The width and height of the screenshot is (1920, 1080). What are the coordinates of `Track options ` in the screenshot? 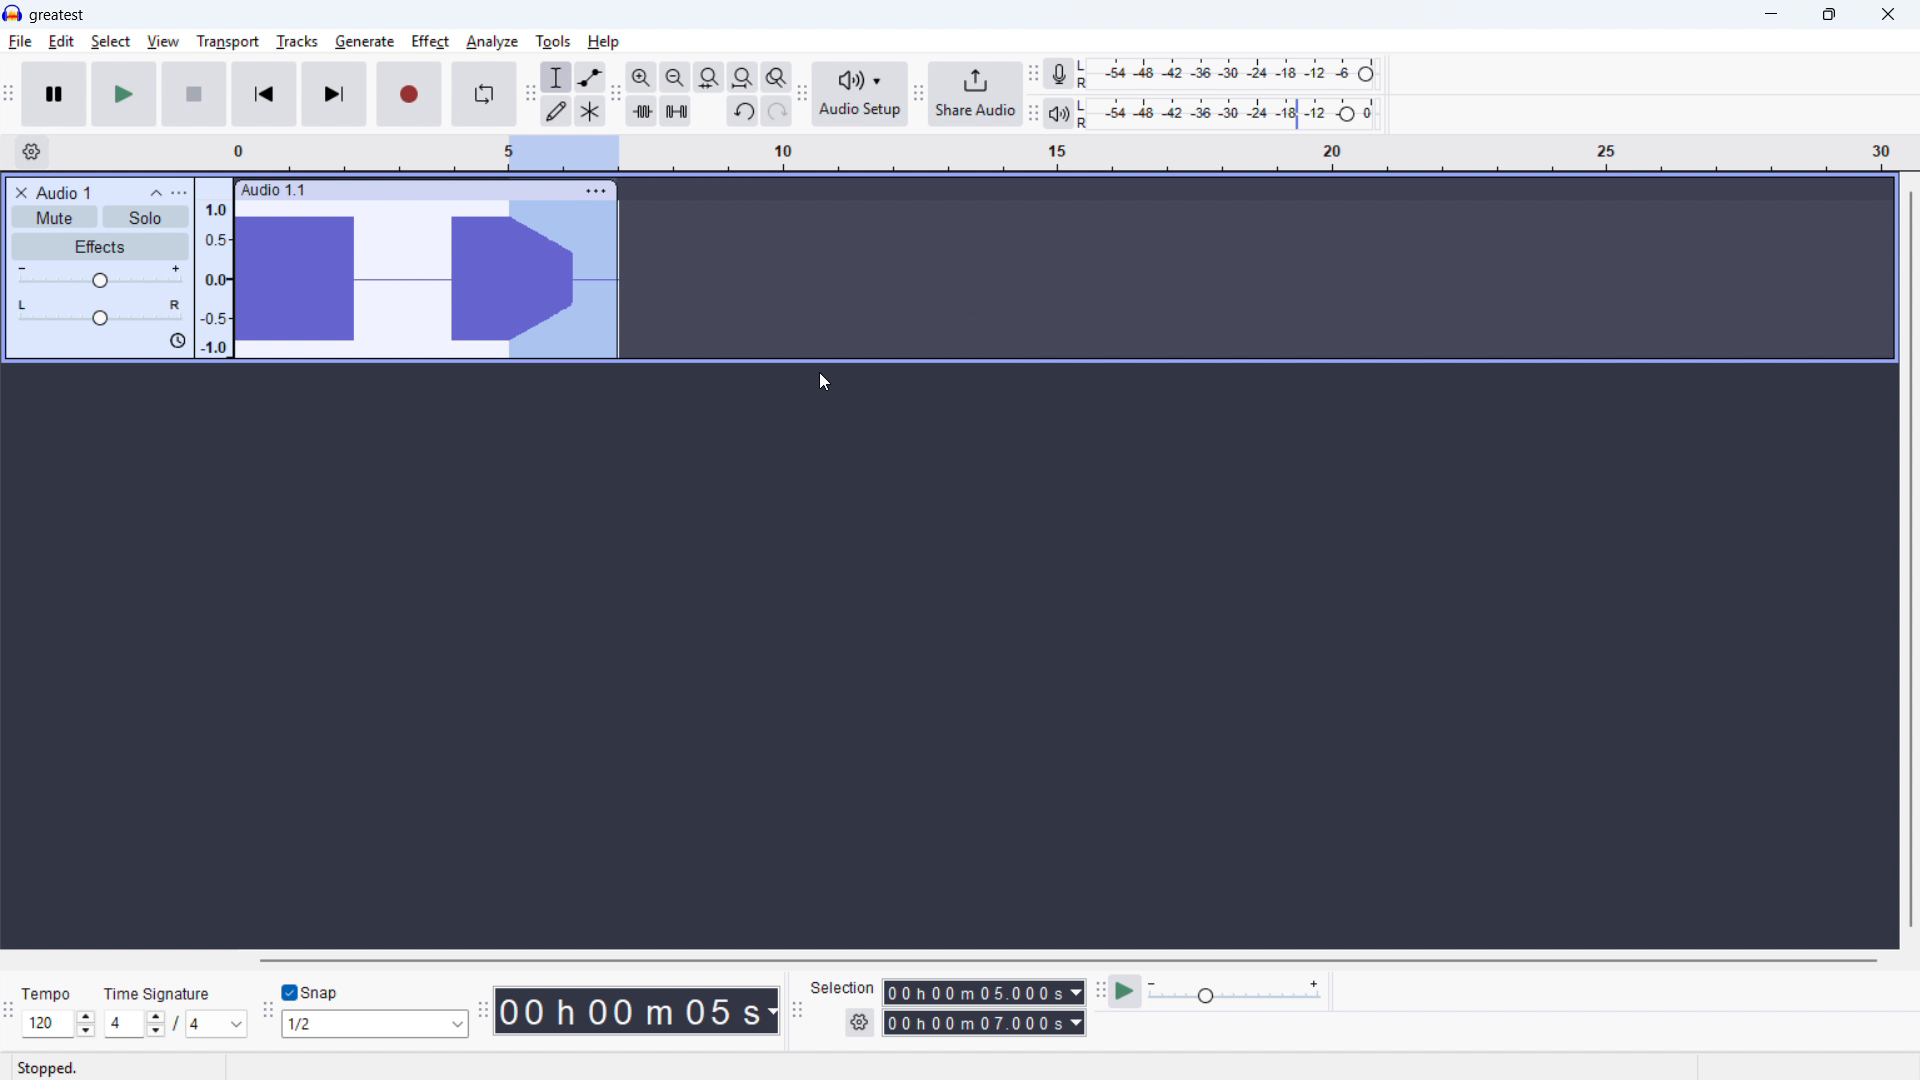 It's located at (597, 191).